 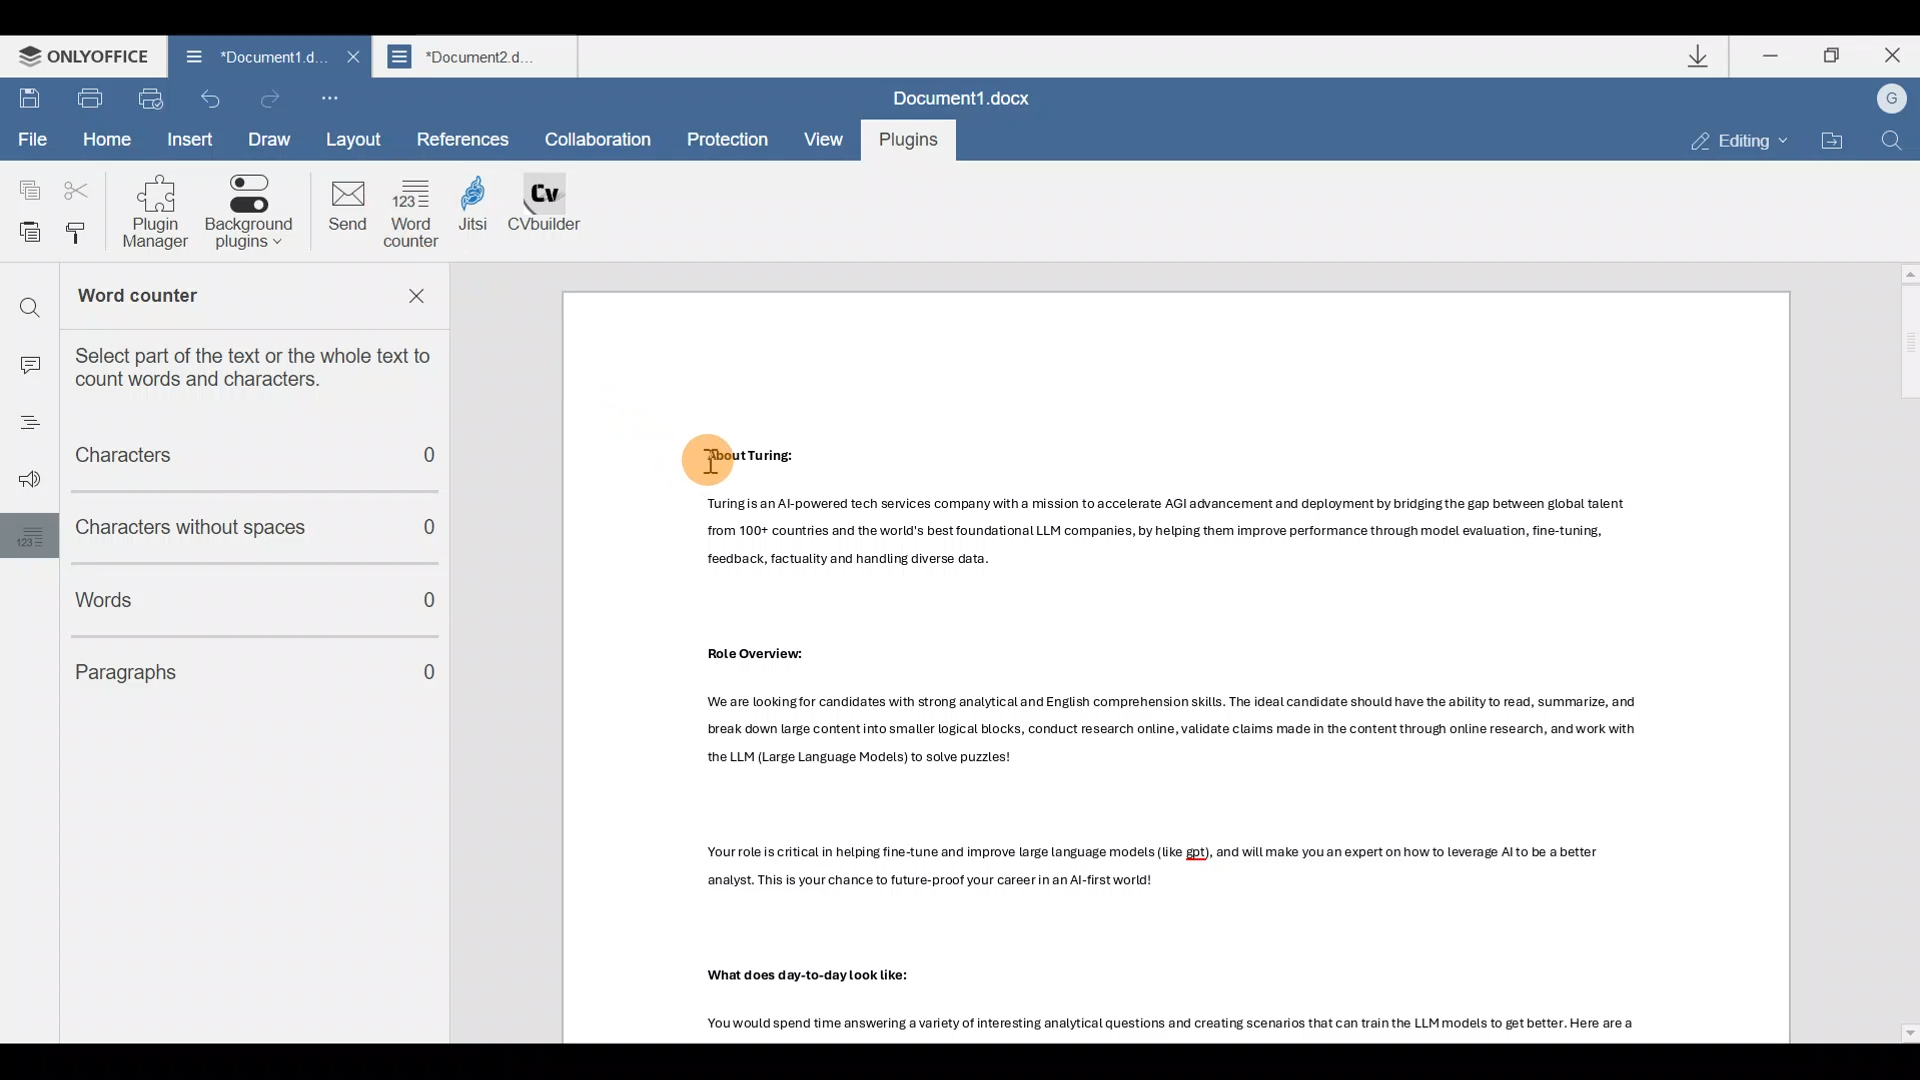 What do you see at coordinates (442, 461) in the screenshot?
I see `0` at bounding box center [442, 461].